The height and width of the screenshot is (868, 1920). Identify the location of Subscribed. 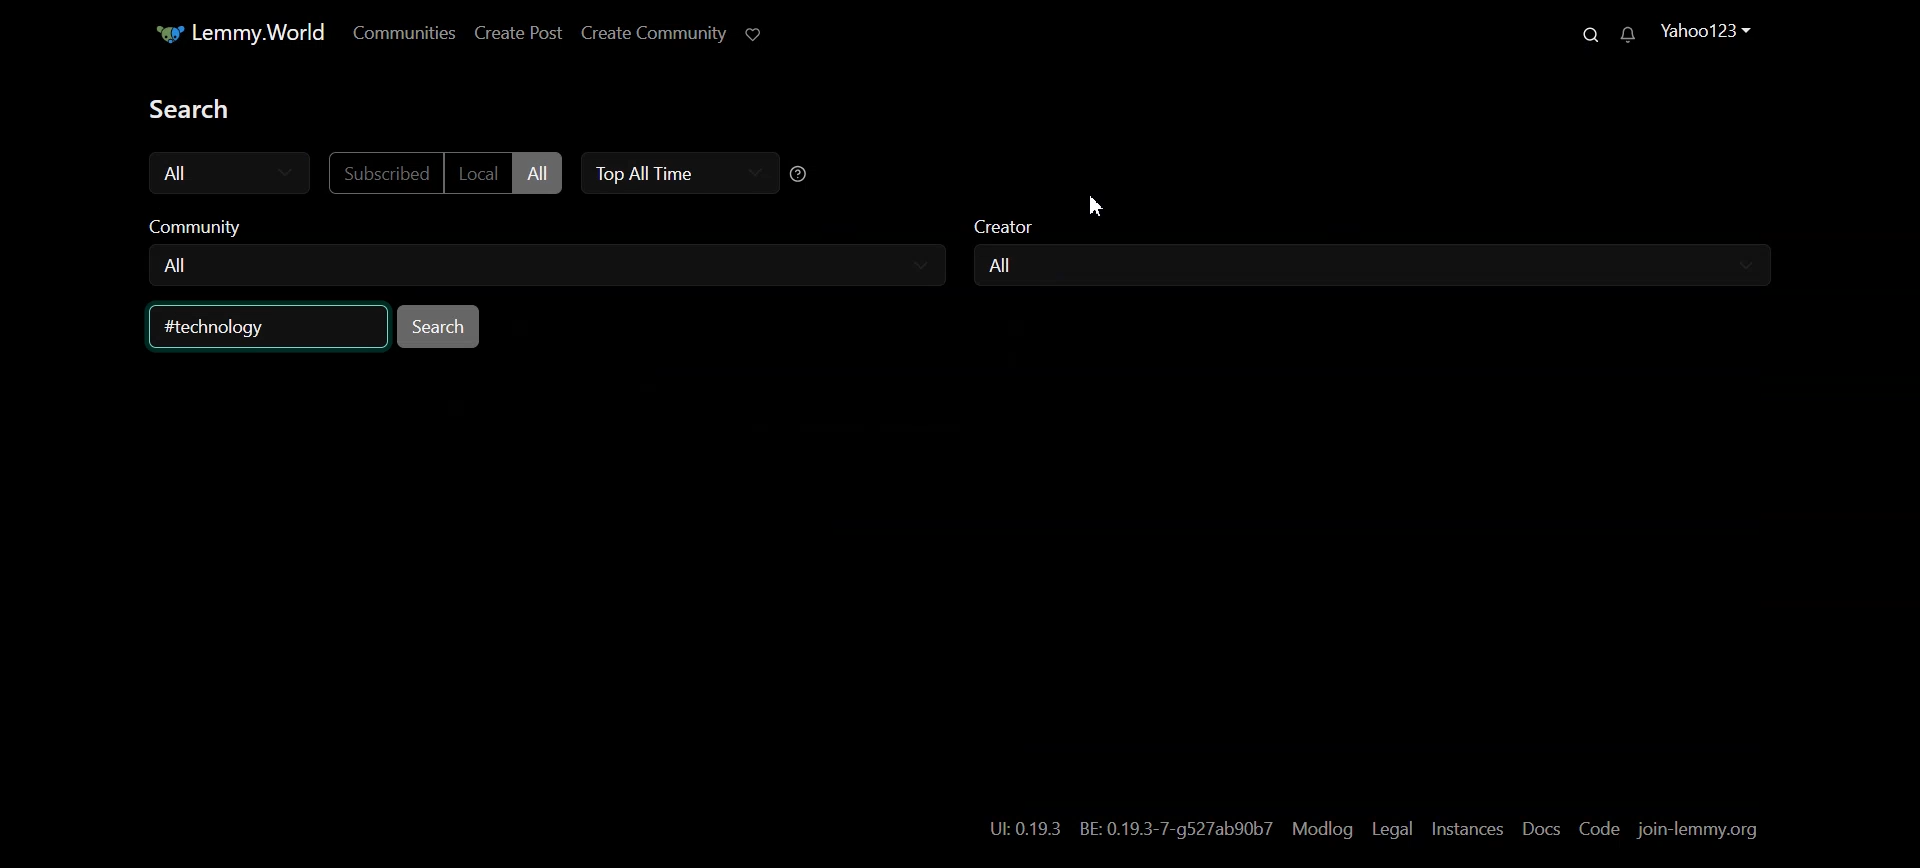
(383, 173).